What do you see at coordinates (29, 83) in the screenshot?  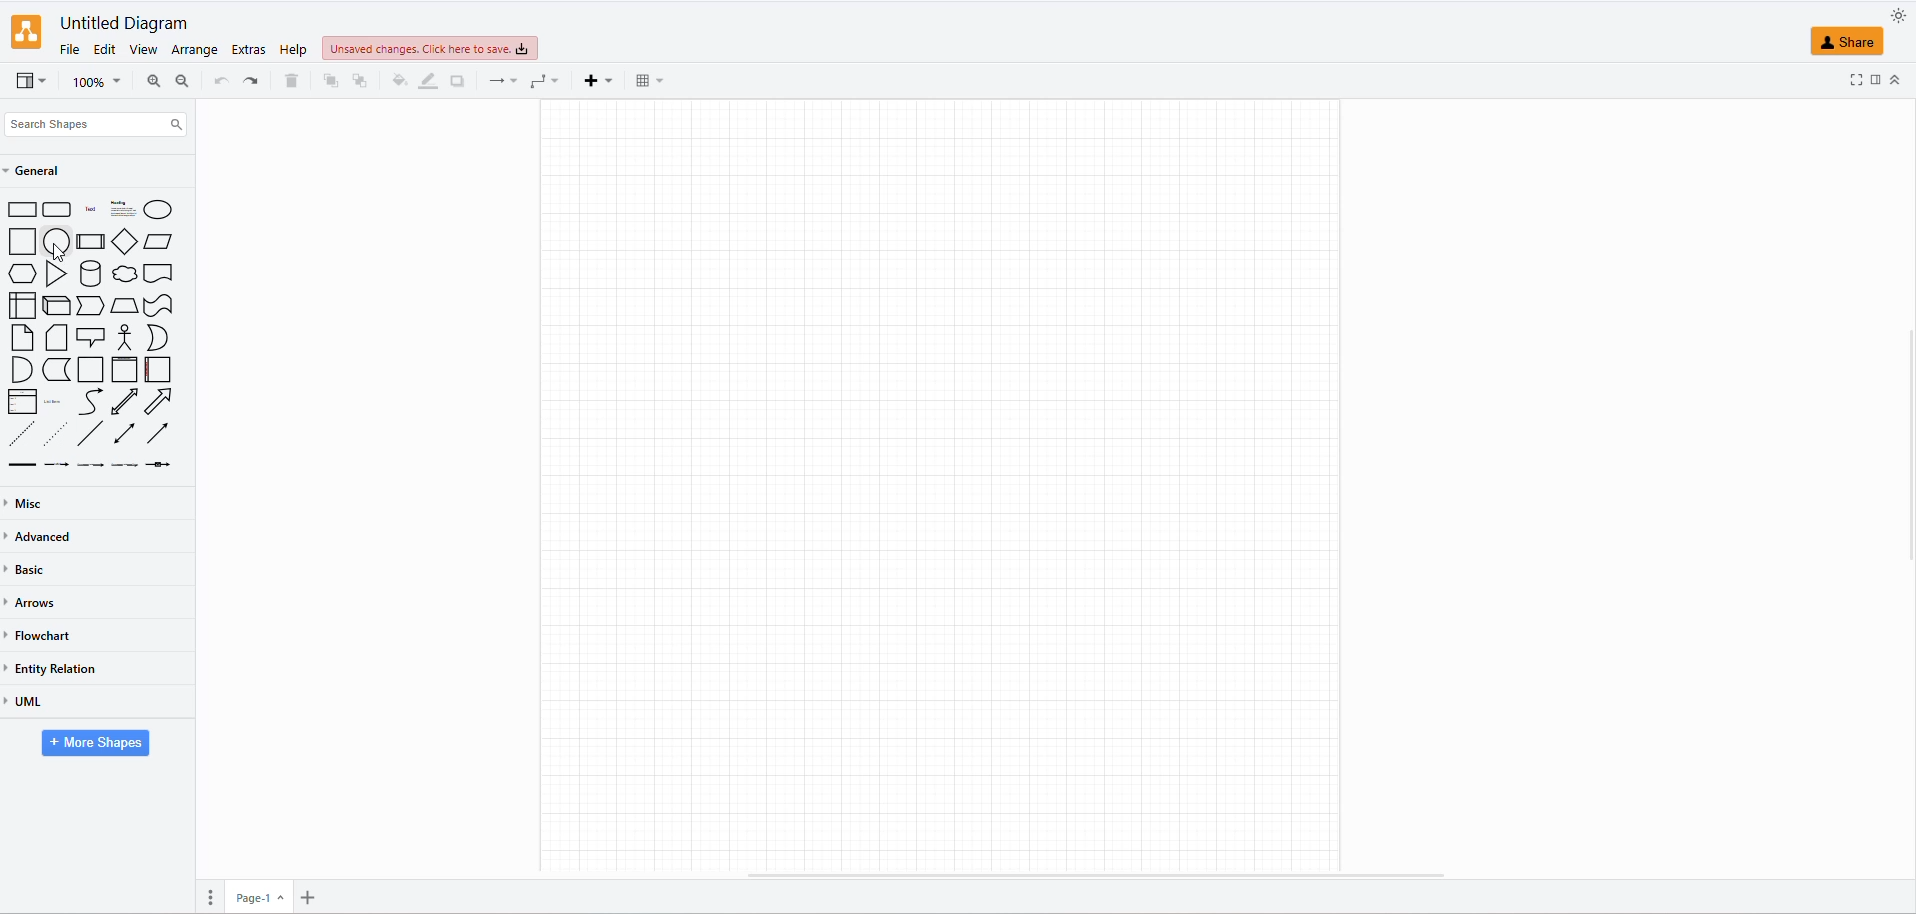 I see `VIEW` at bounding box center [29, 83].